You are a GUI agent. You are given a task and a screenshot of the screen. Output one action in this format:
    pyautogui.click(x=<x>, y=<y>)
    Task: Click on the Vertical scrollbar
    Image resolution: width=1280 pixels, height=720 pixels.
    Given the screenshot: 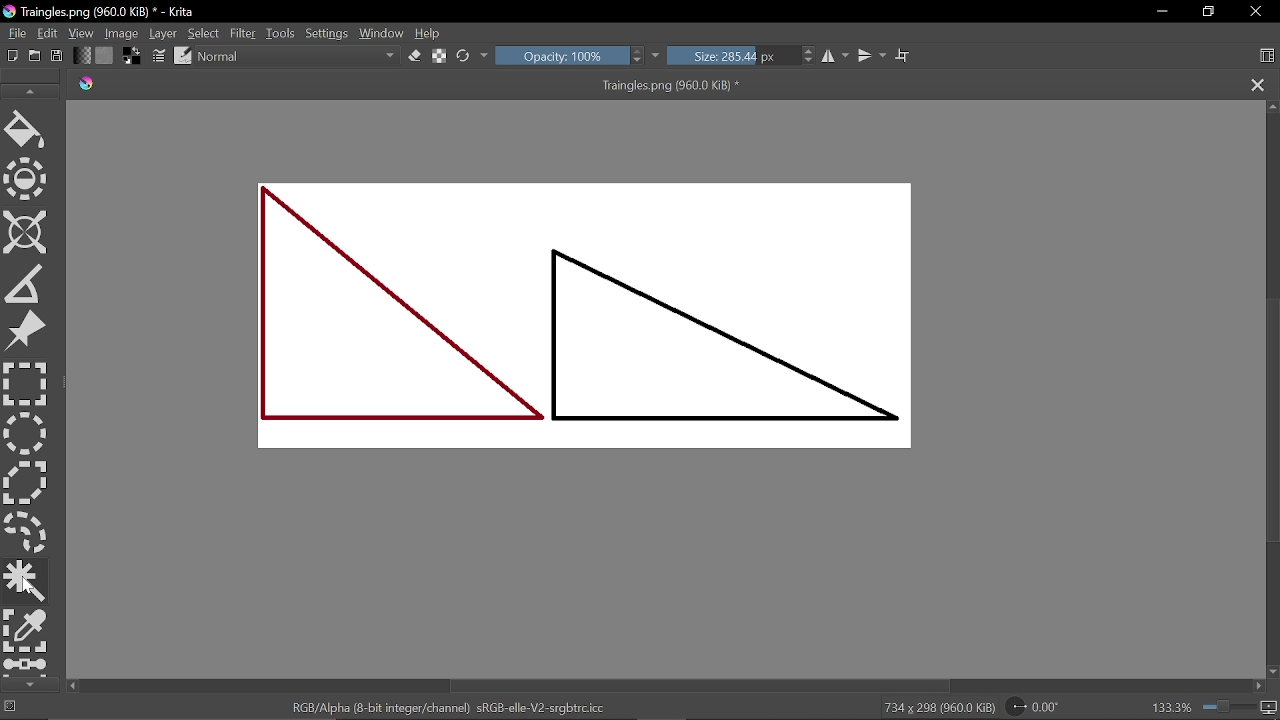 What is the action you would take?
    pyautogui.click(x=1272, y=422)
    